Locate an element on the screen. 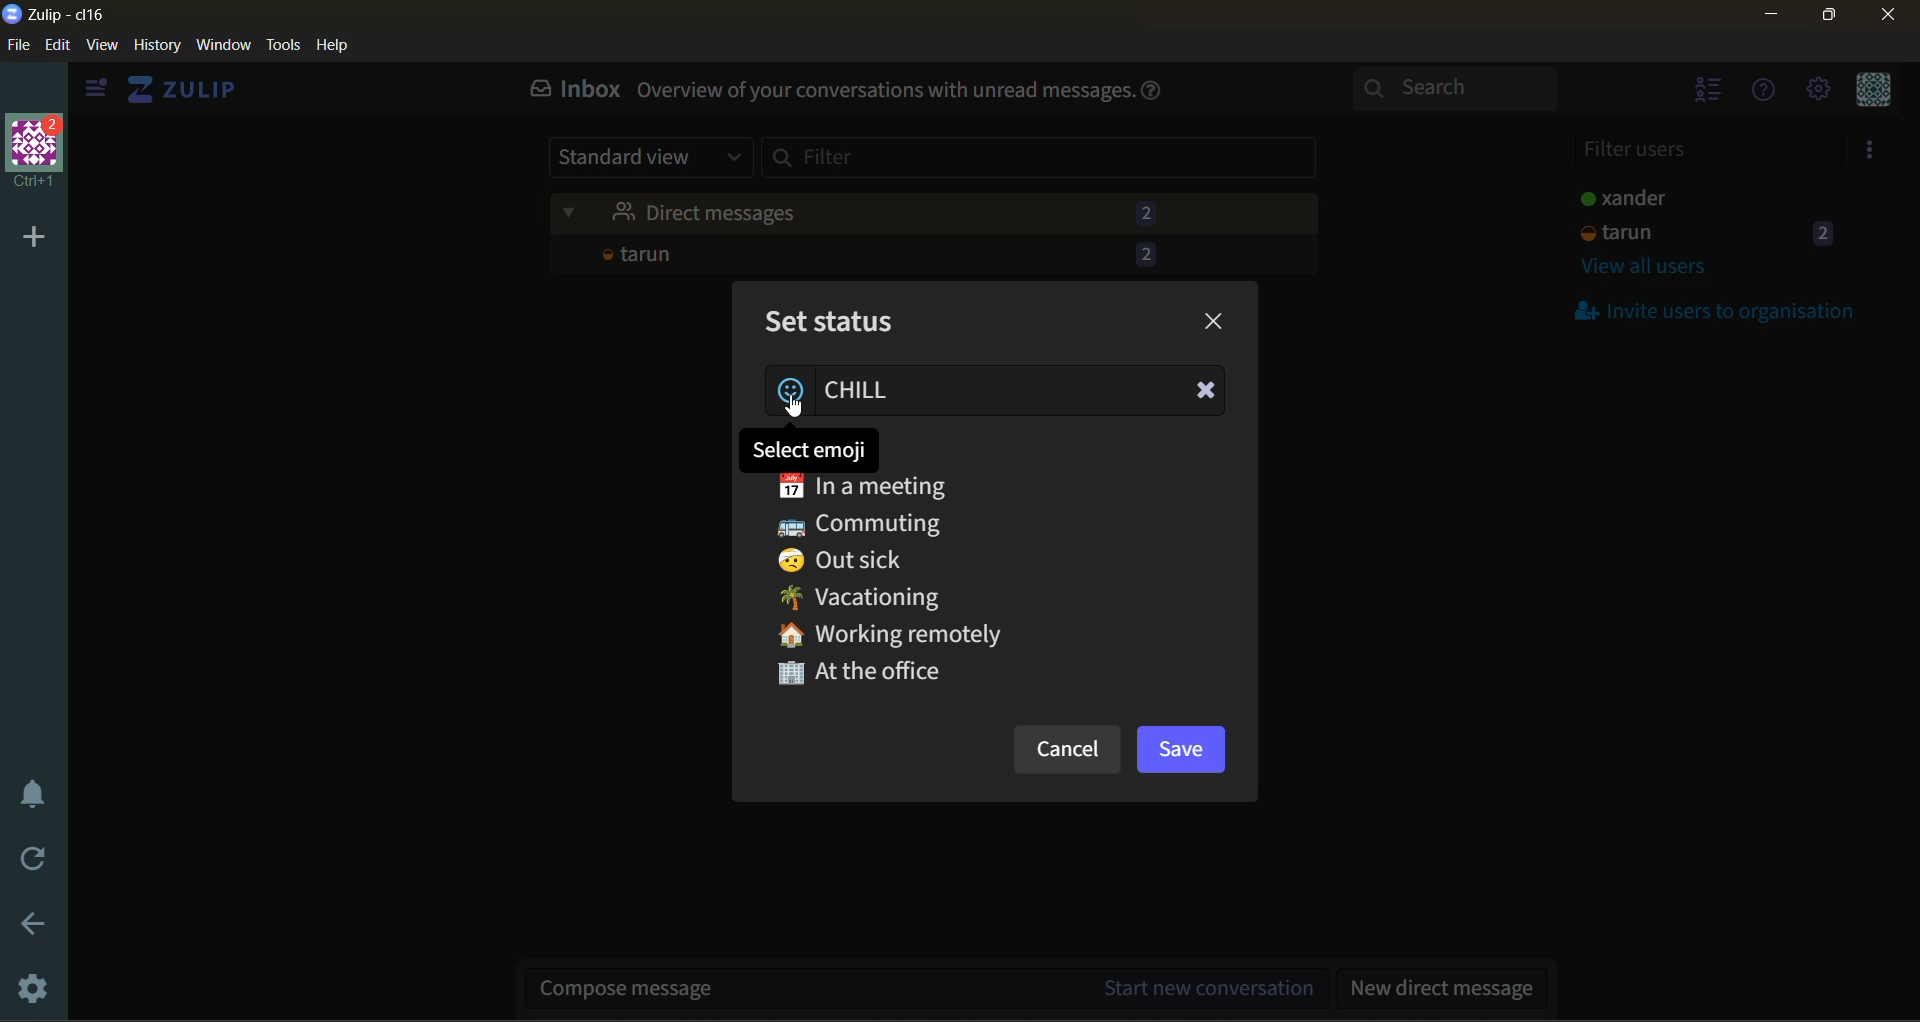 This screenshot has width=1920, height=1022. edit is located at coordinates (63, 46).